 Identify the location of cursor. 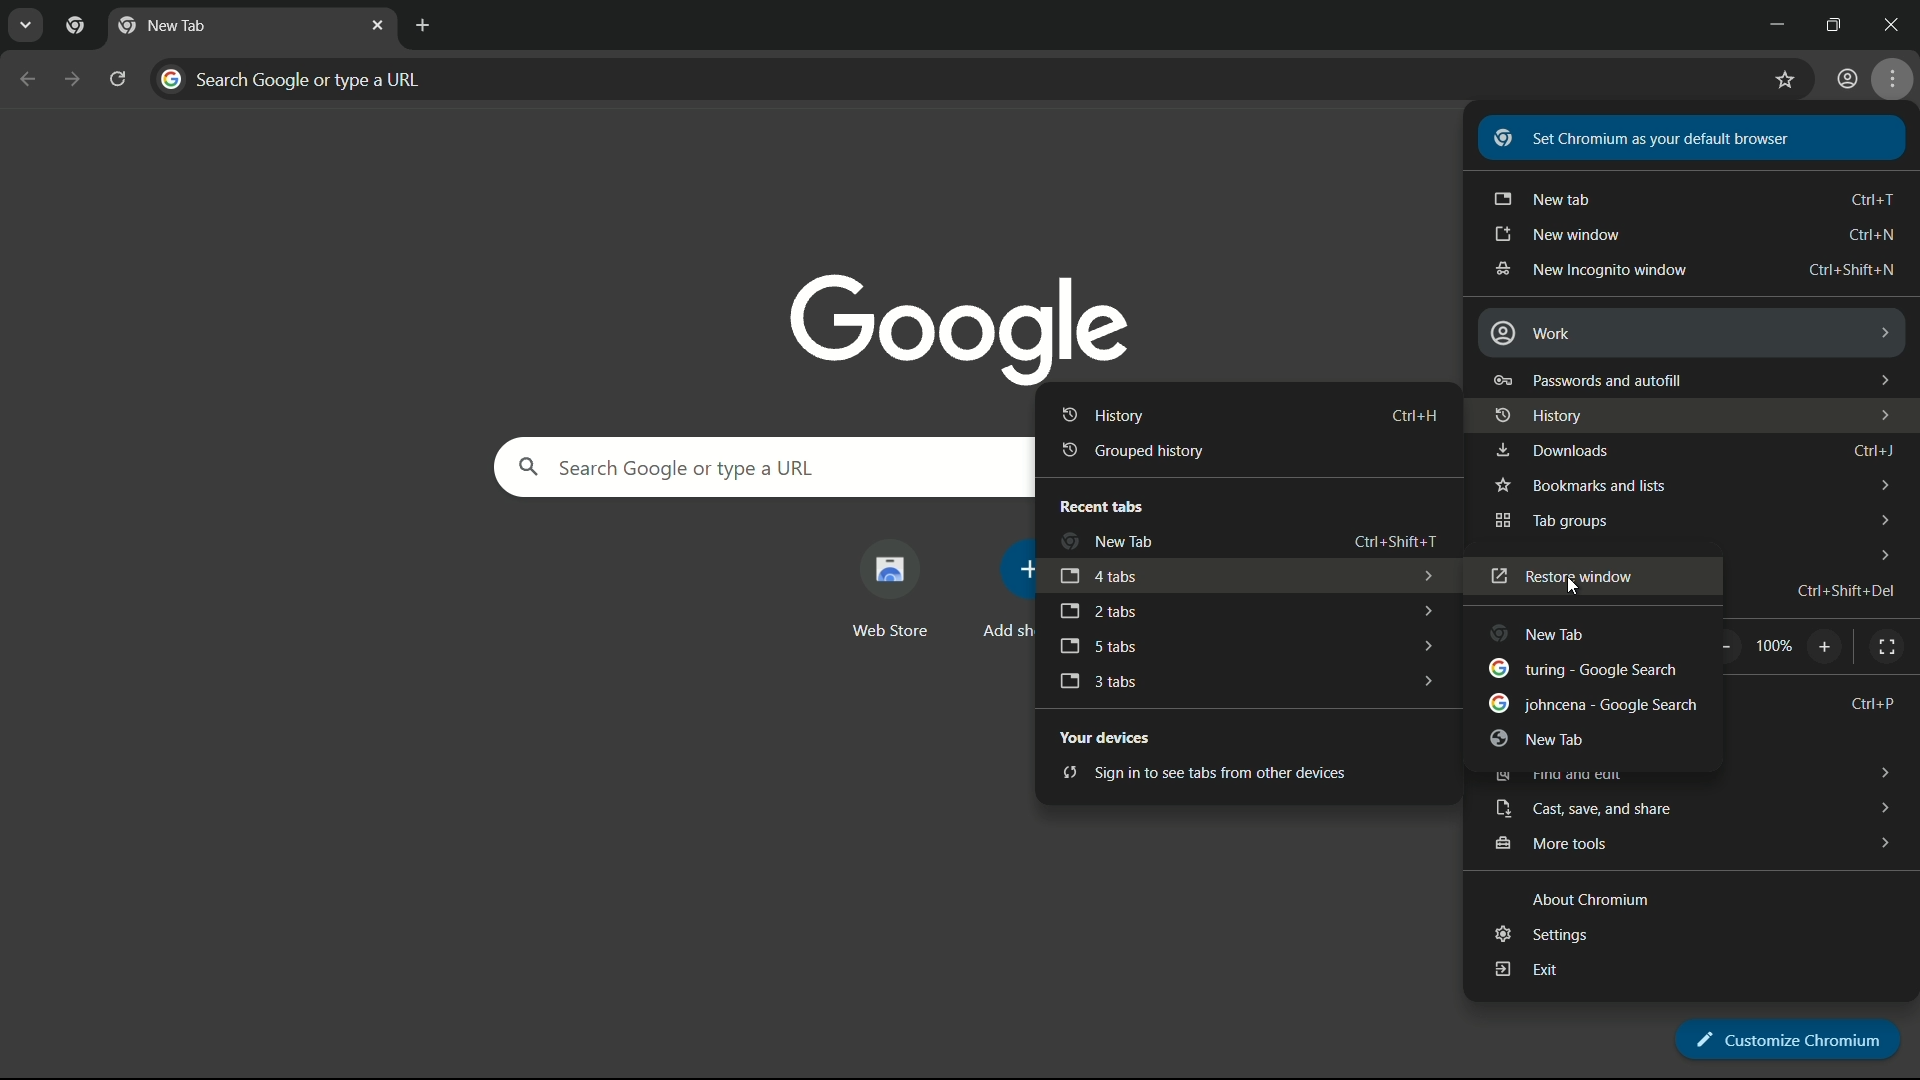
(1572, 587).